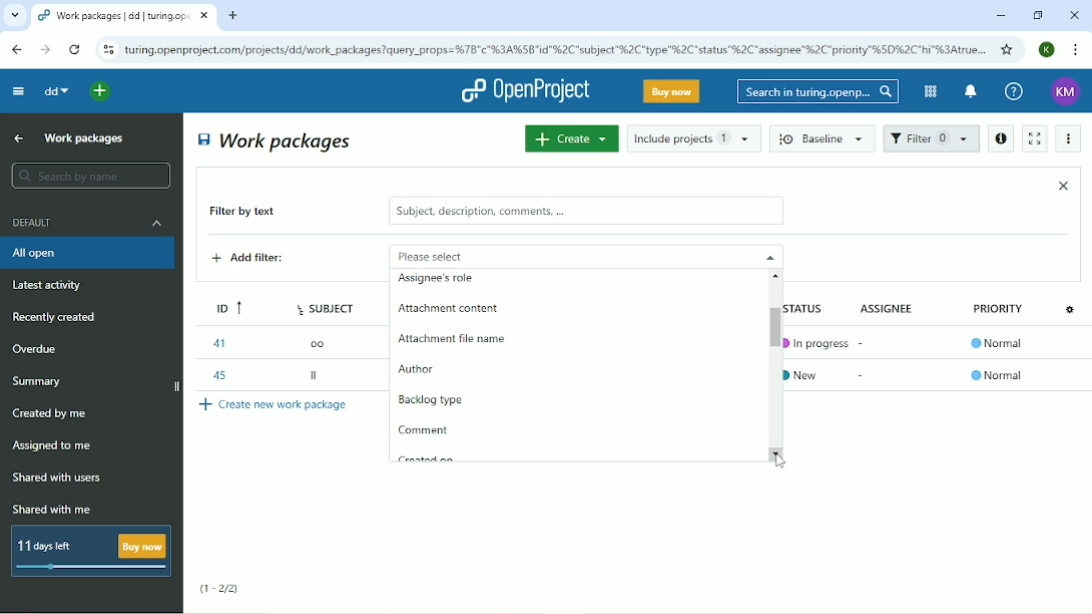 The image size is (1092, 614). Describe the element at coordinates (450, 308) in the screenshot. I see `attachment content` at that location.